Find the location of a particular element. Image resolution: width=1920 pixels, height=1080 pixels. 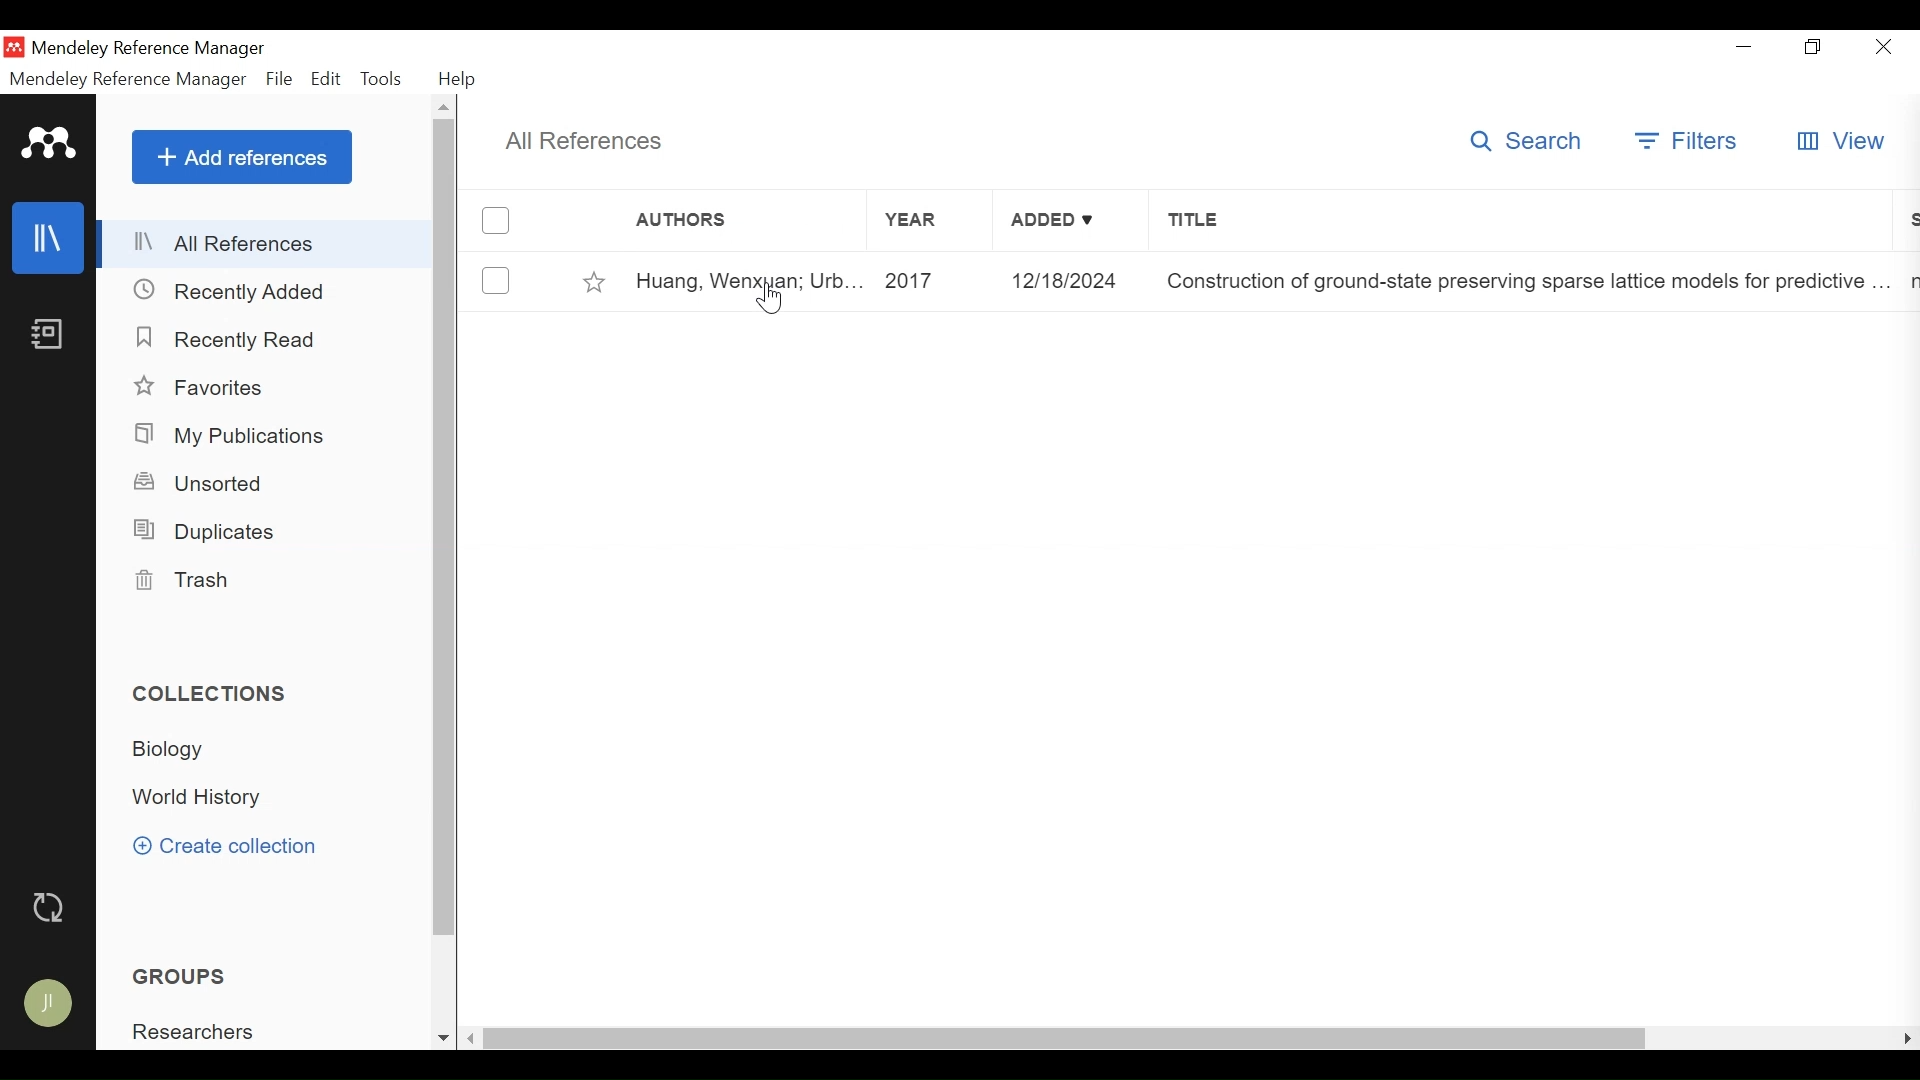

Vertical Scroll bar is located at coordinates (1069, 1038).